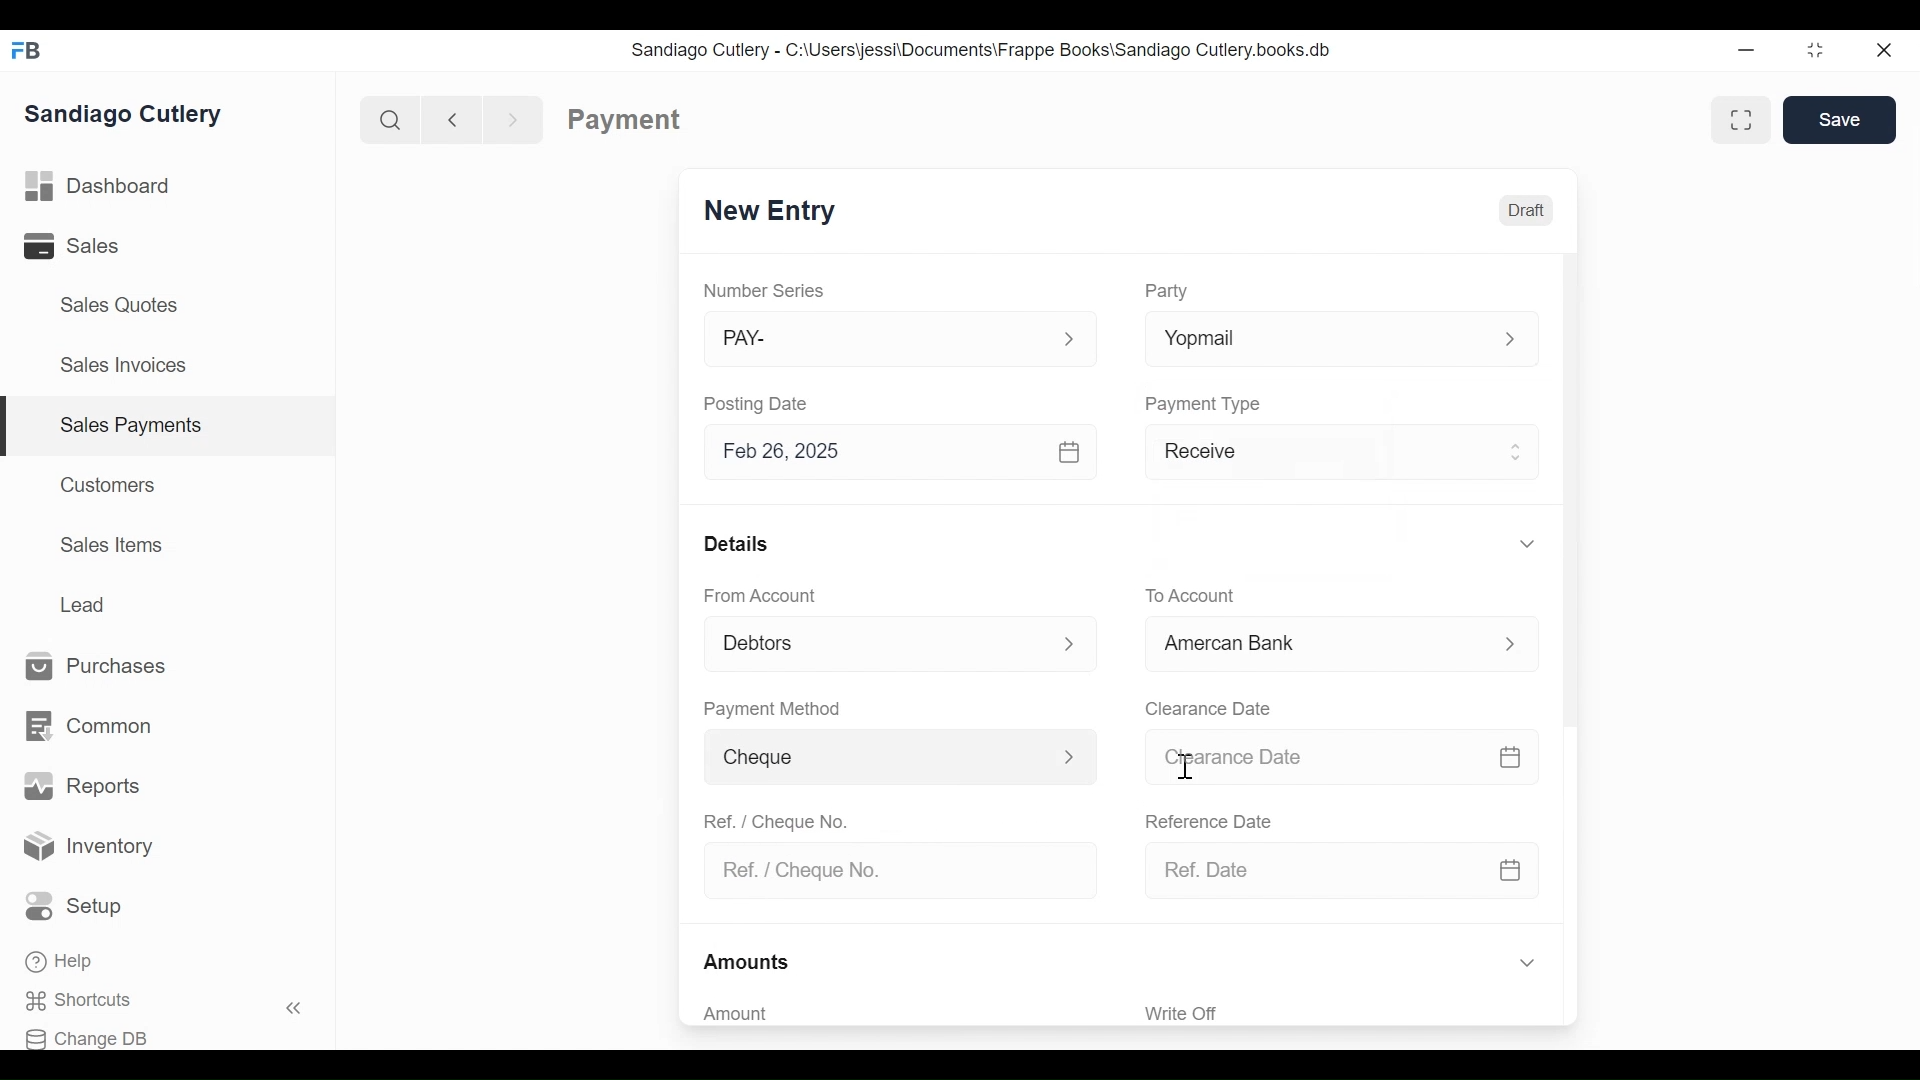  Describe the element at coordinates (1071, 452) in the screenshot. I see `Calendar` at that location.